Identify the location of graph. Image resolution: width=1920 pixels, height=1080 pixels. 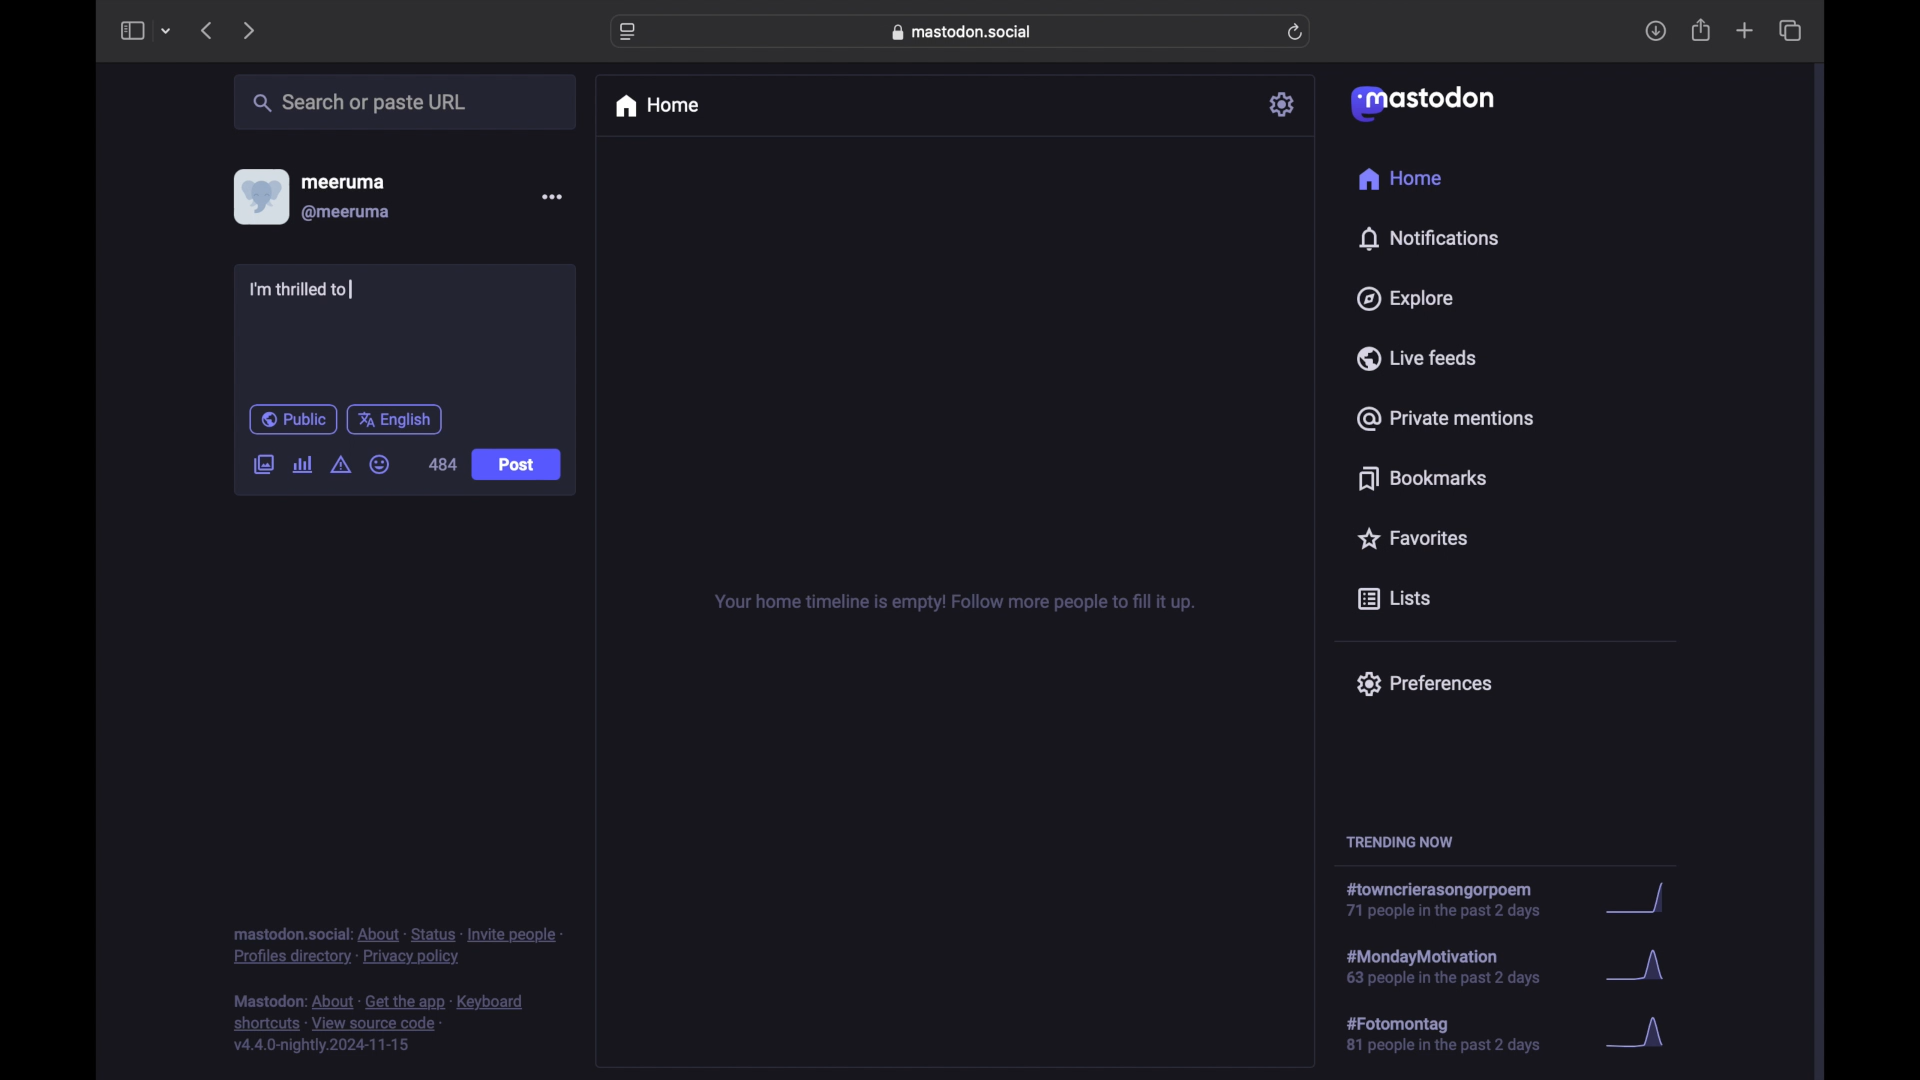
(1641, 968).